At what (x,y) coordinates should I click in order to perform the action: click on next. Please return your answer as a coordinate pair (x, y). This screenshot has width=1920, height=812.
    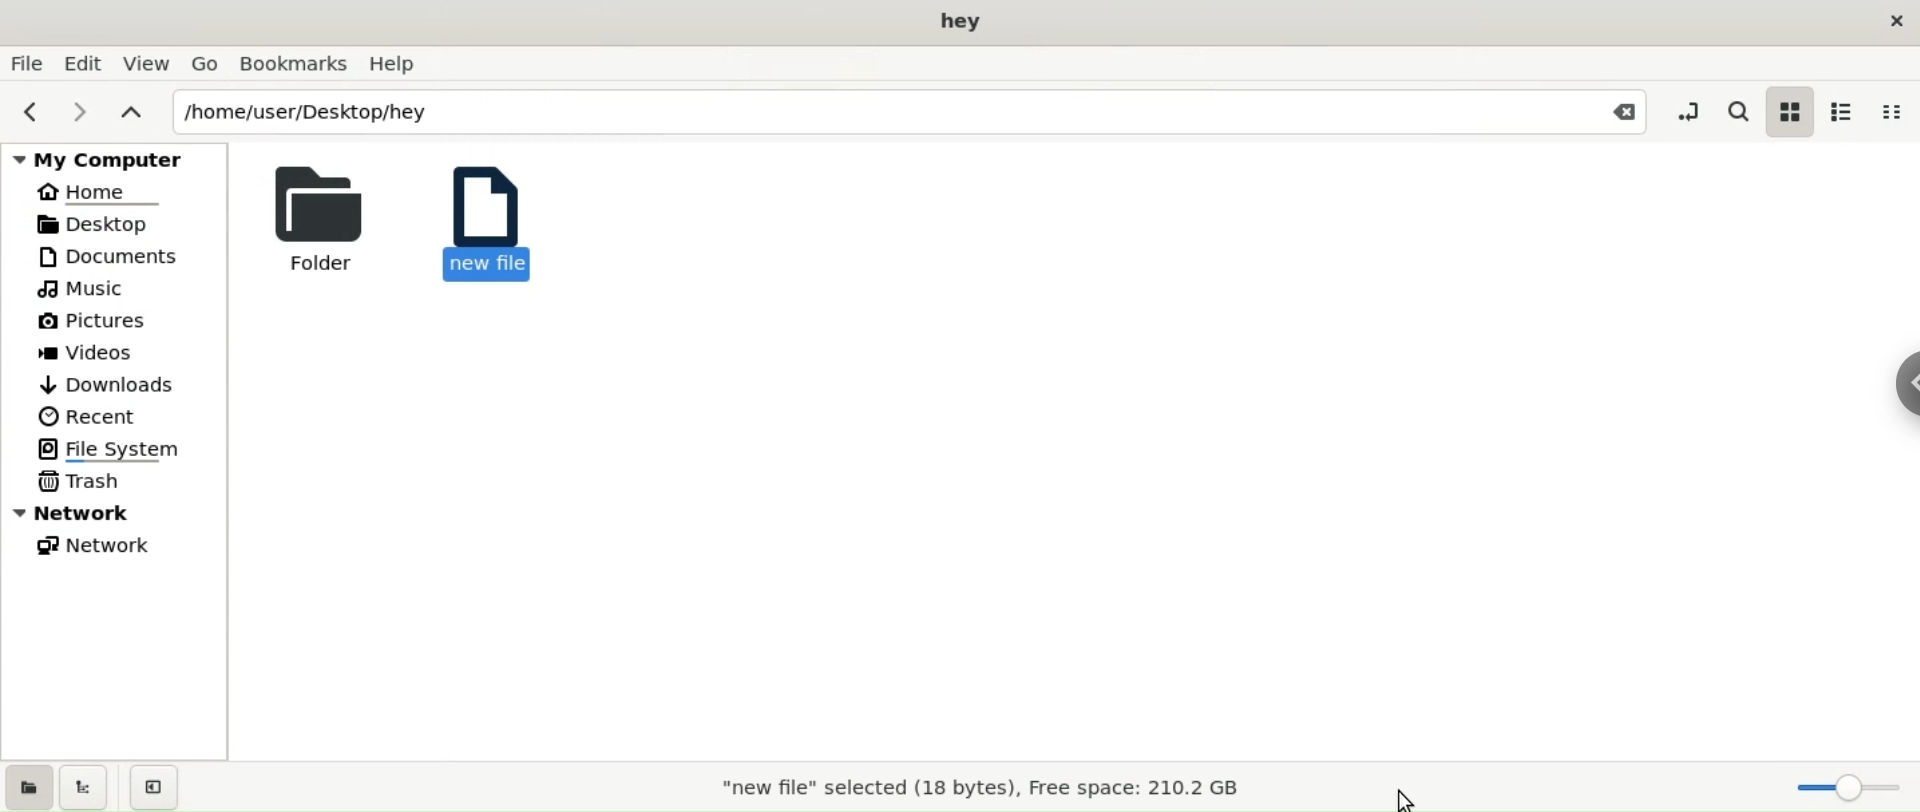
    Looking at the image, I should click on (76, 110).